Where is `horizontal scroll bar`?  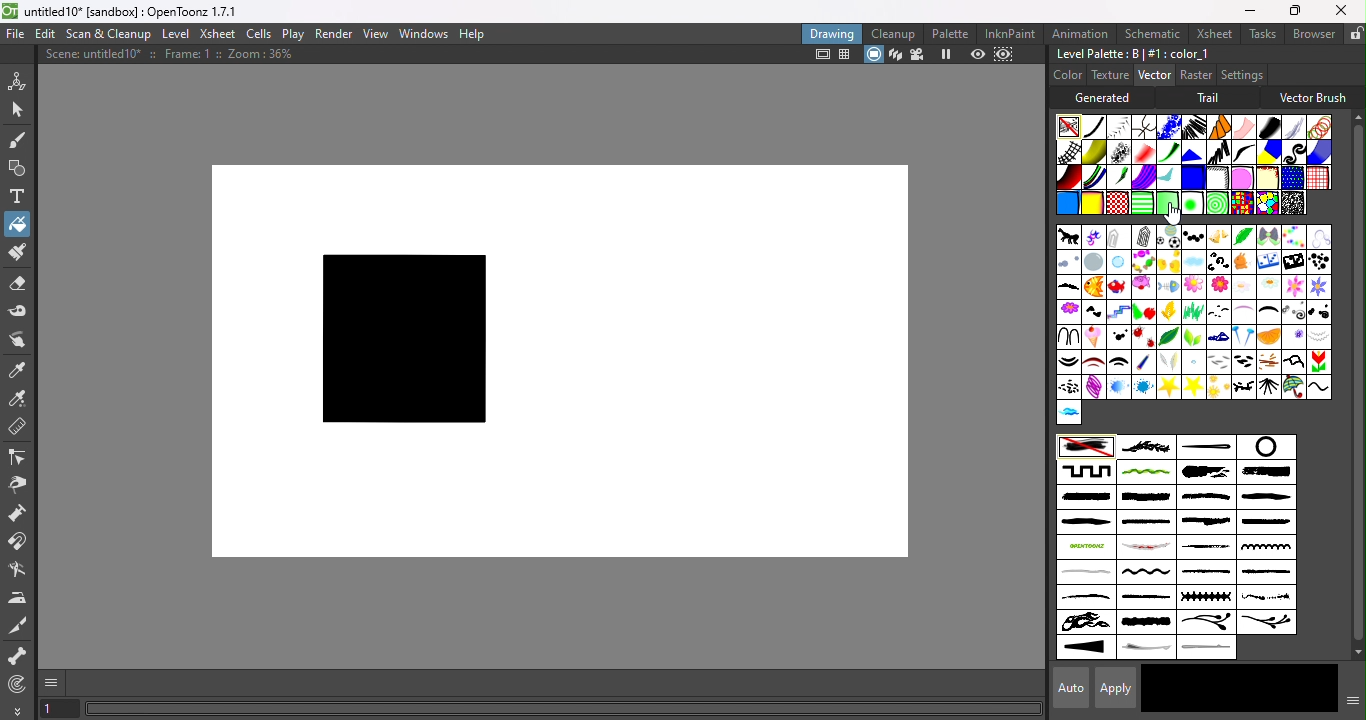 horizontal scroll bar is located at coordinates (564, 709).